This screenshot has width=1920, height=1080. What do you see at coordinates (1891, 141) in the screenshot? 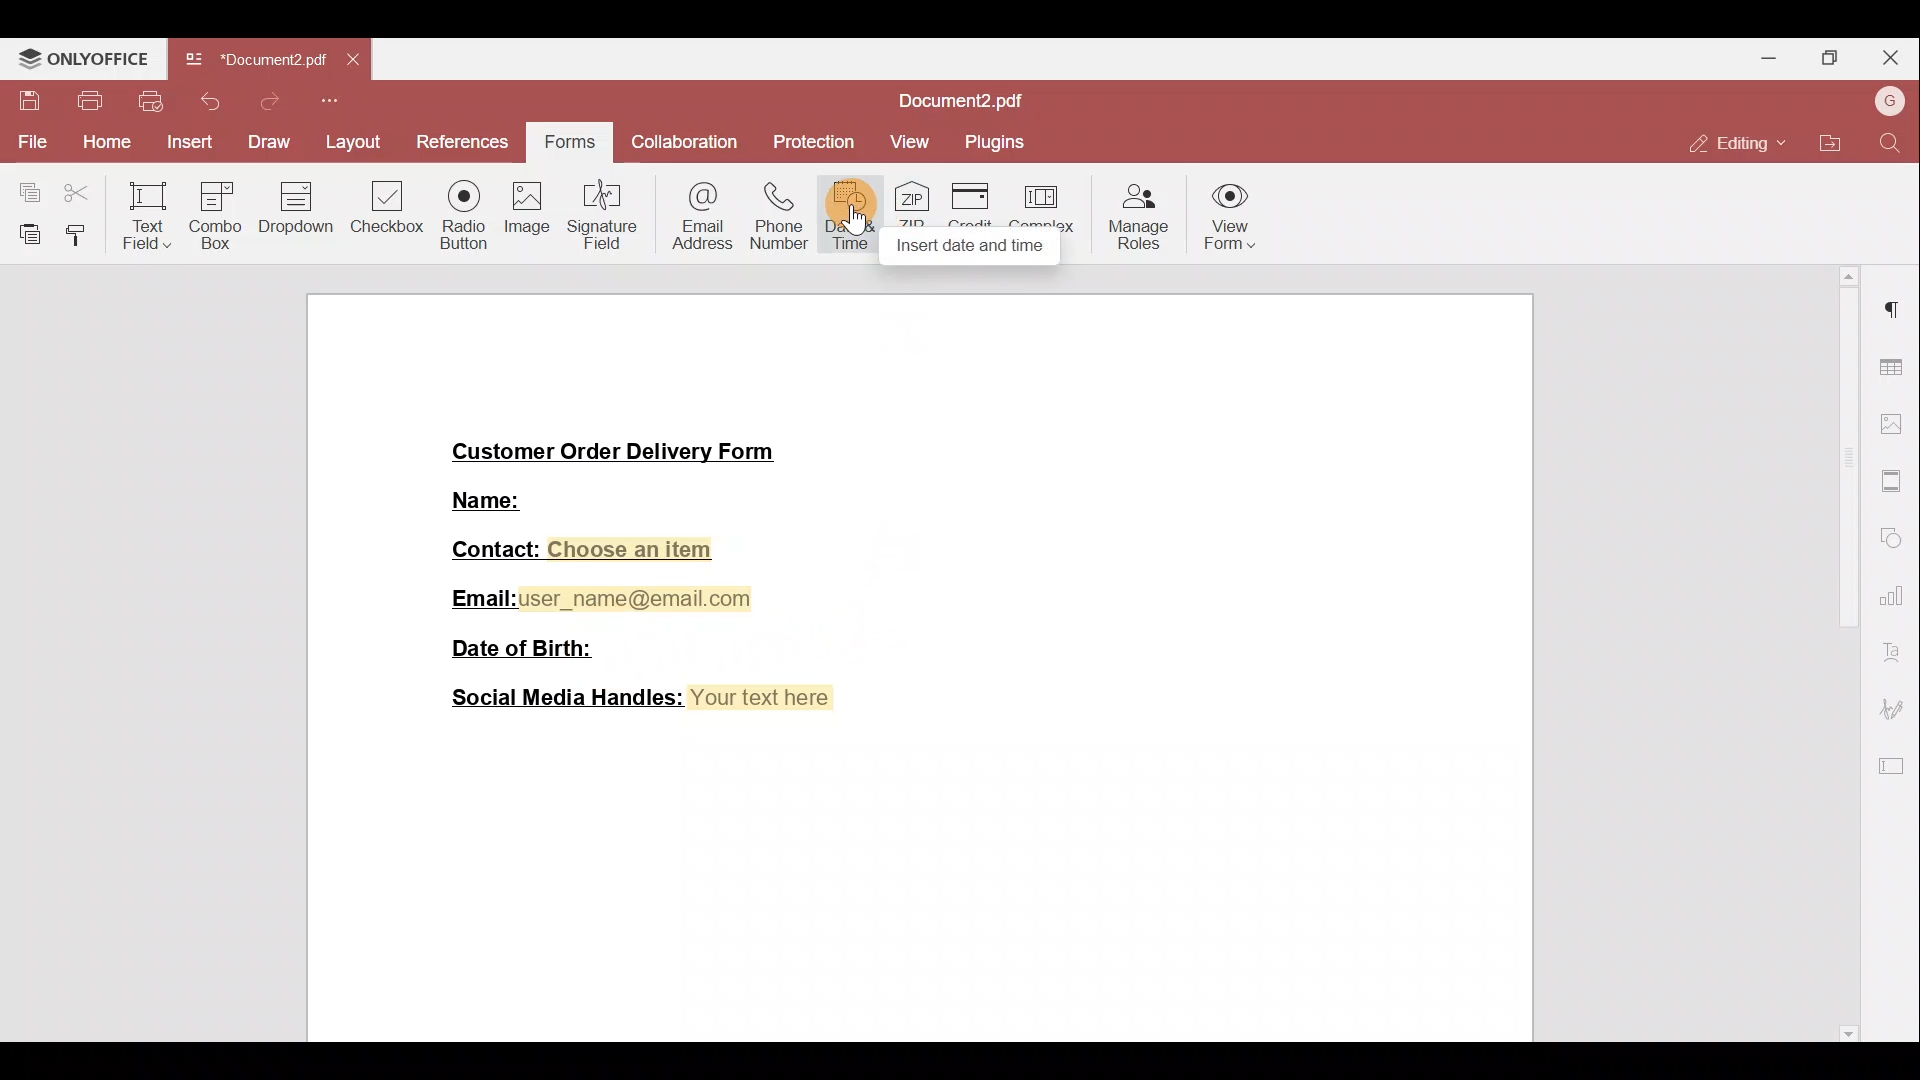
I see `Find` at bounding box center [1891, 141].